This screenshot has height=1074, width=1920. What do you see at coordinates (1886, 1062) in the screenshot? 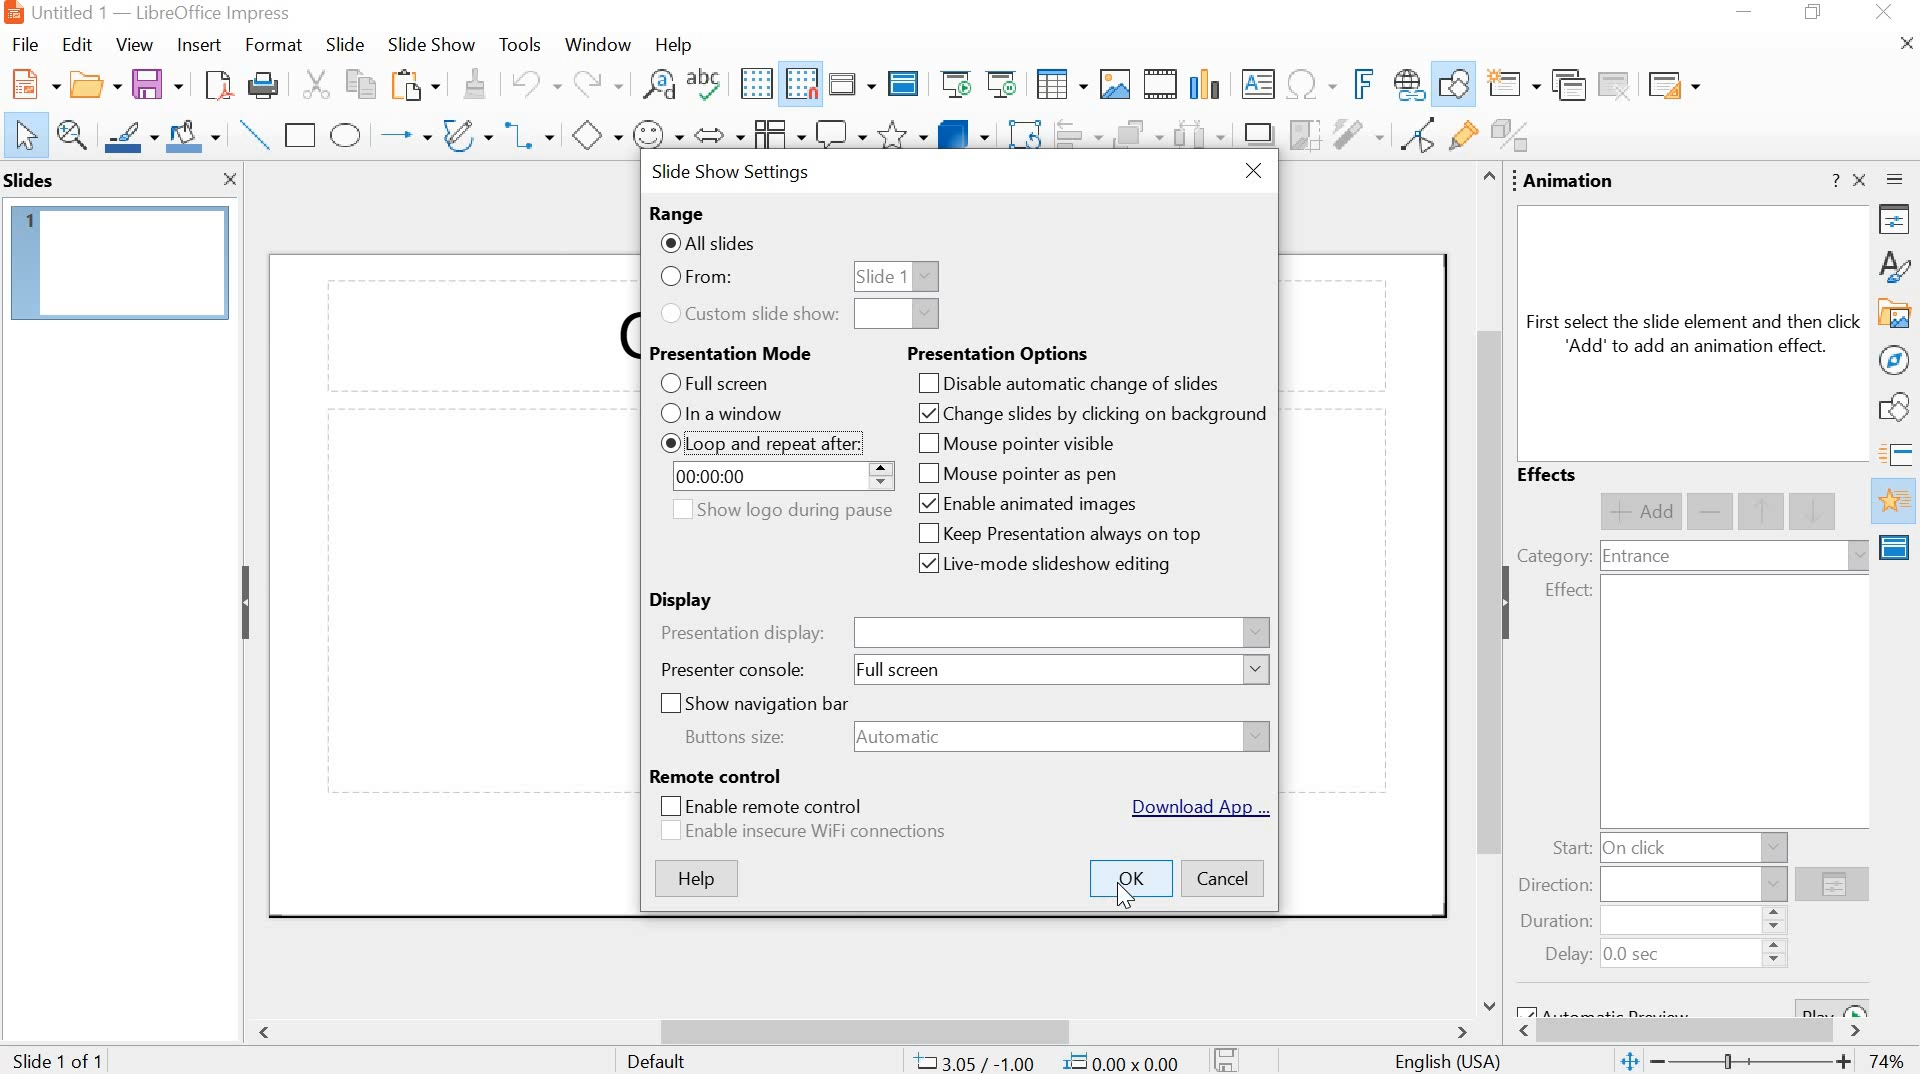
I see `zoom percent` at bounding box center [1886, 1062].